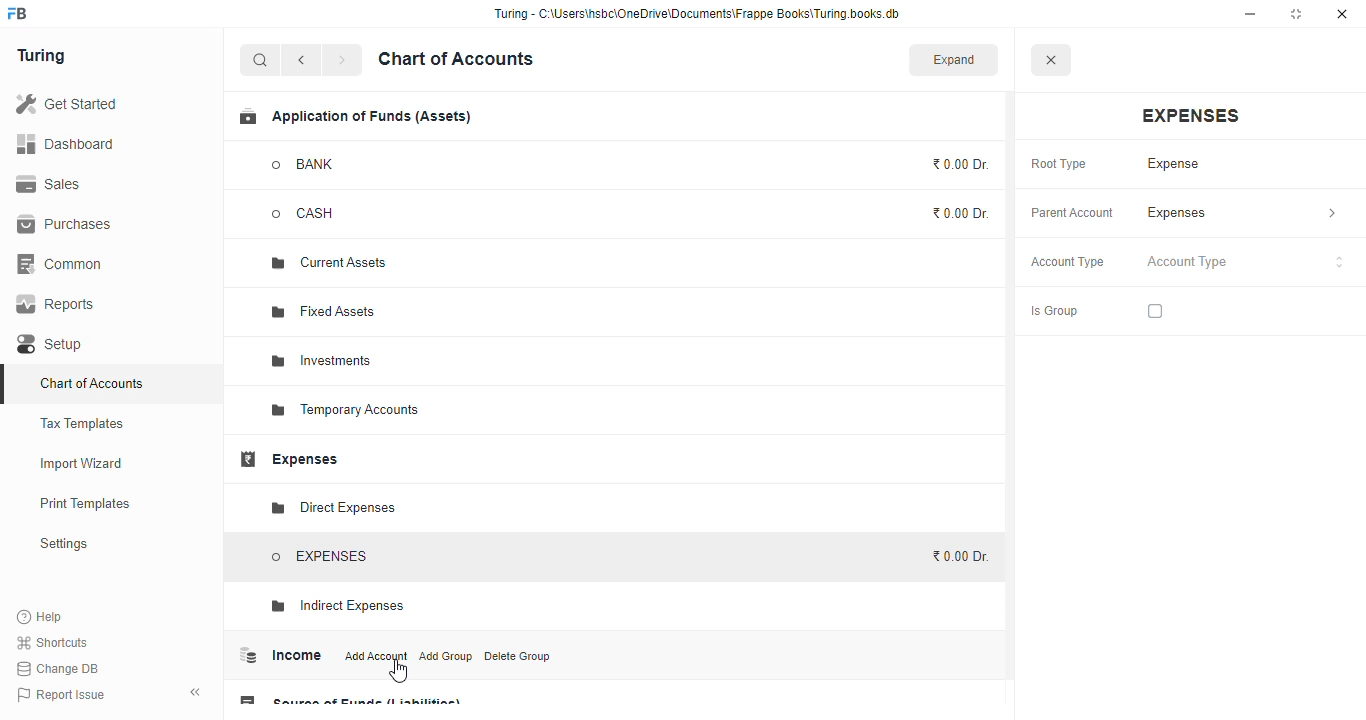  I want to click on indirect expenses, so click(338, 606).